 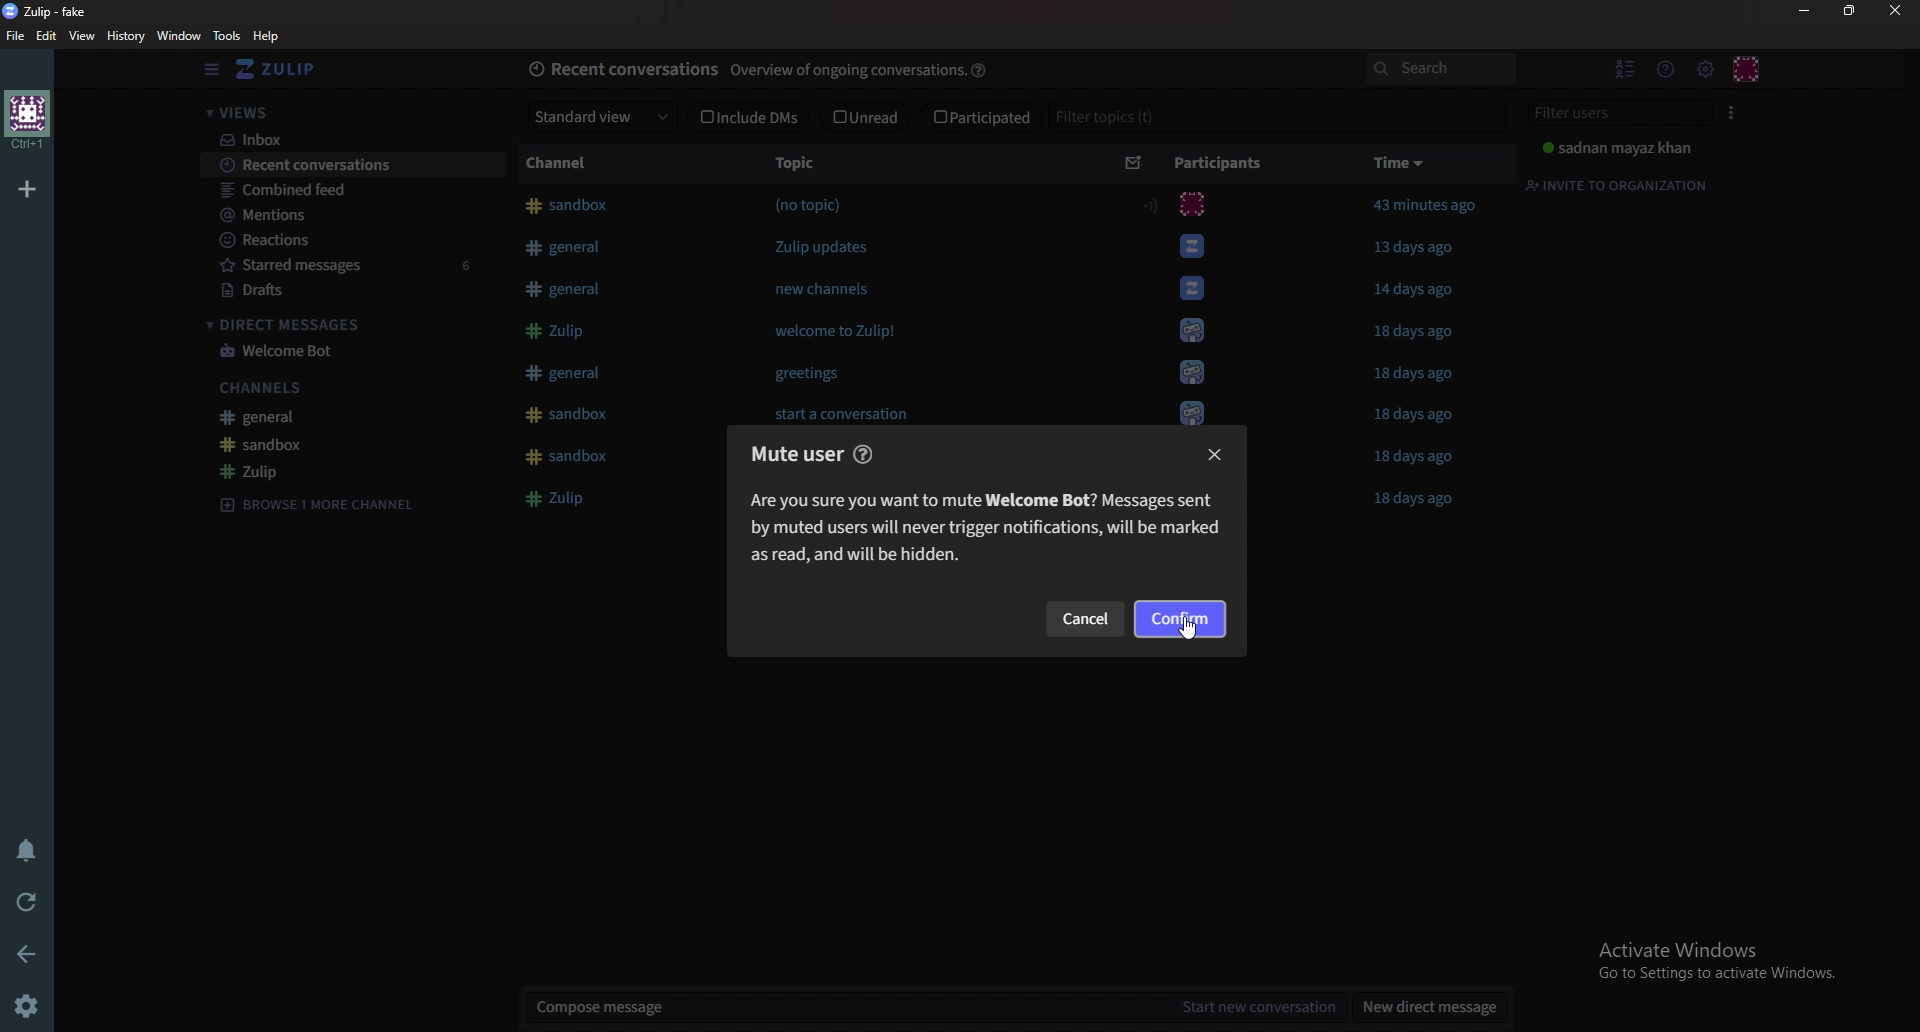 What do you see at coordinates (86, 36) in the screenshot?
I see `view` at bounding box center [86, 36].